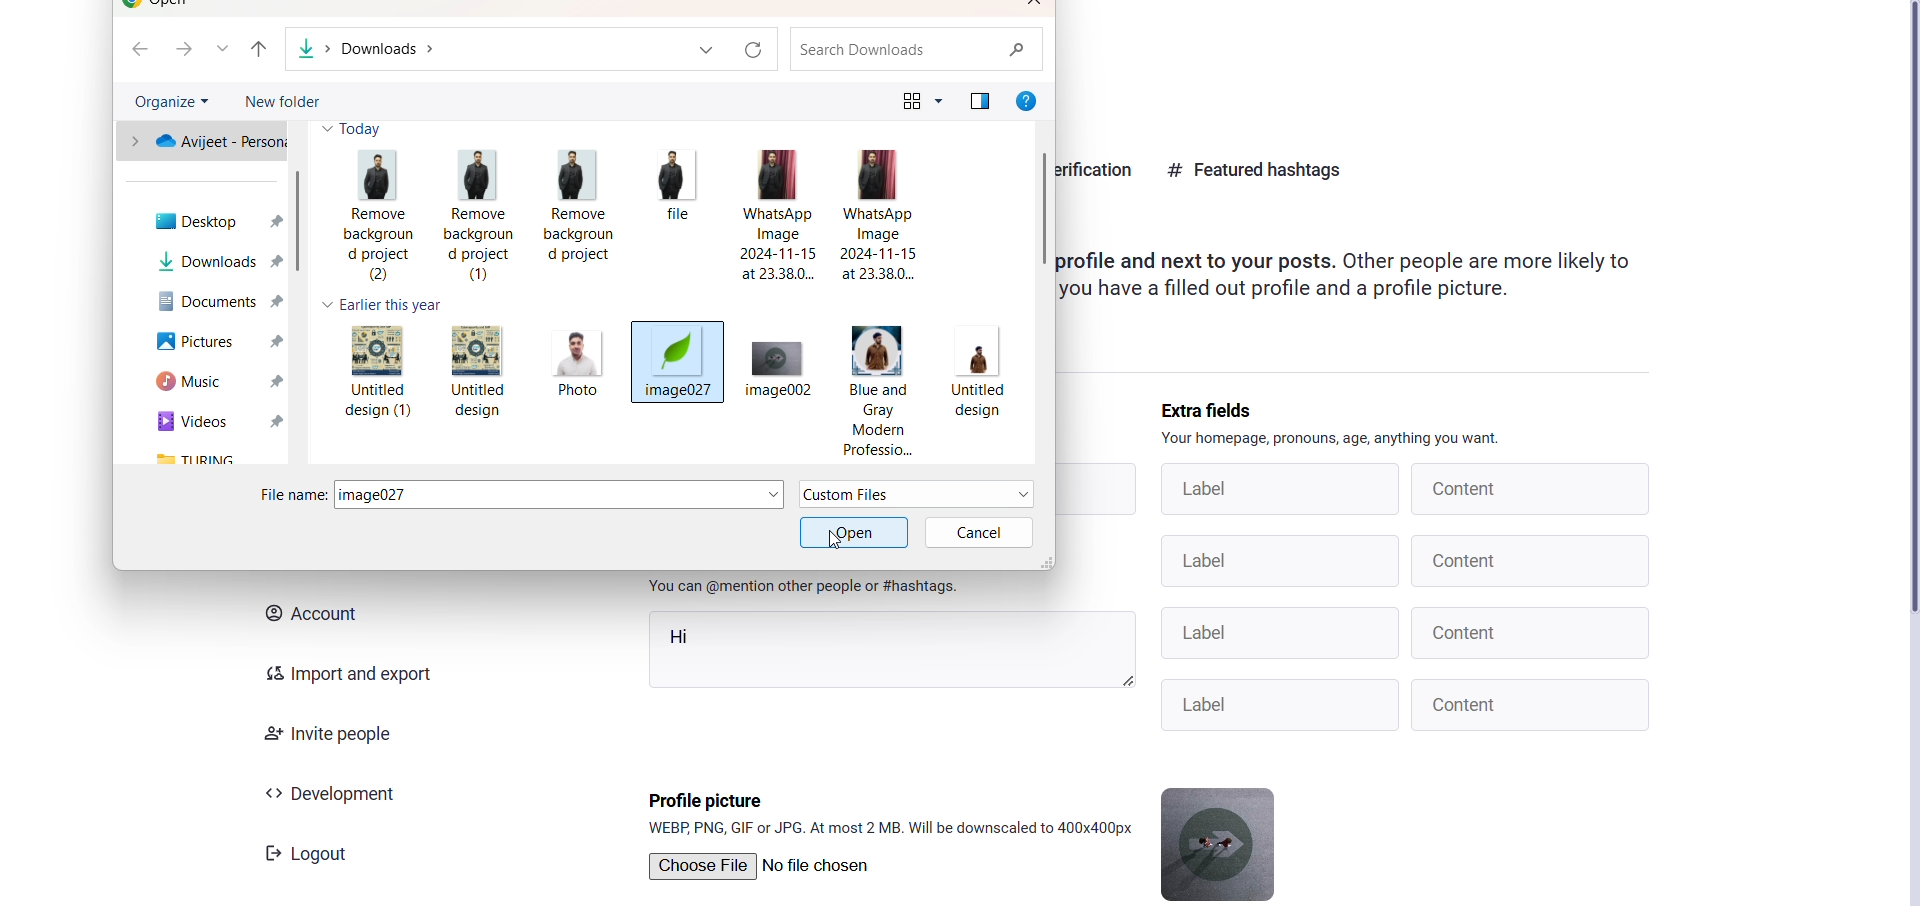 The height and width of the screenshot is (906, 1920). What do you see at coordinates (583, 205) in the screenshot?
I see `Remove background project` at bounding box center [583, 205].